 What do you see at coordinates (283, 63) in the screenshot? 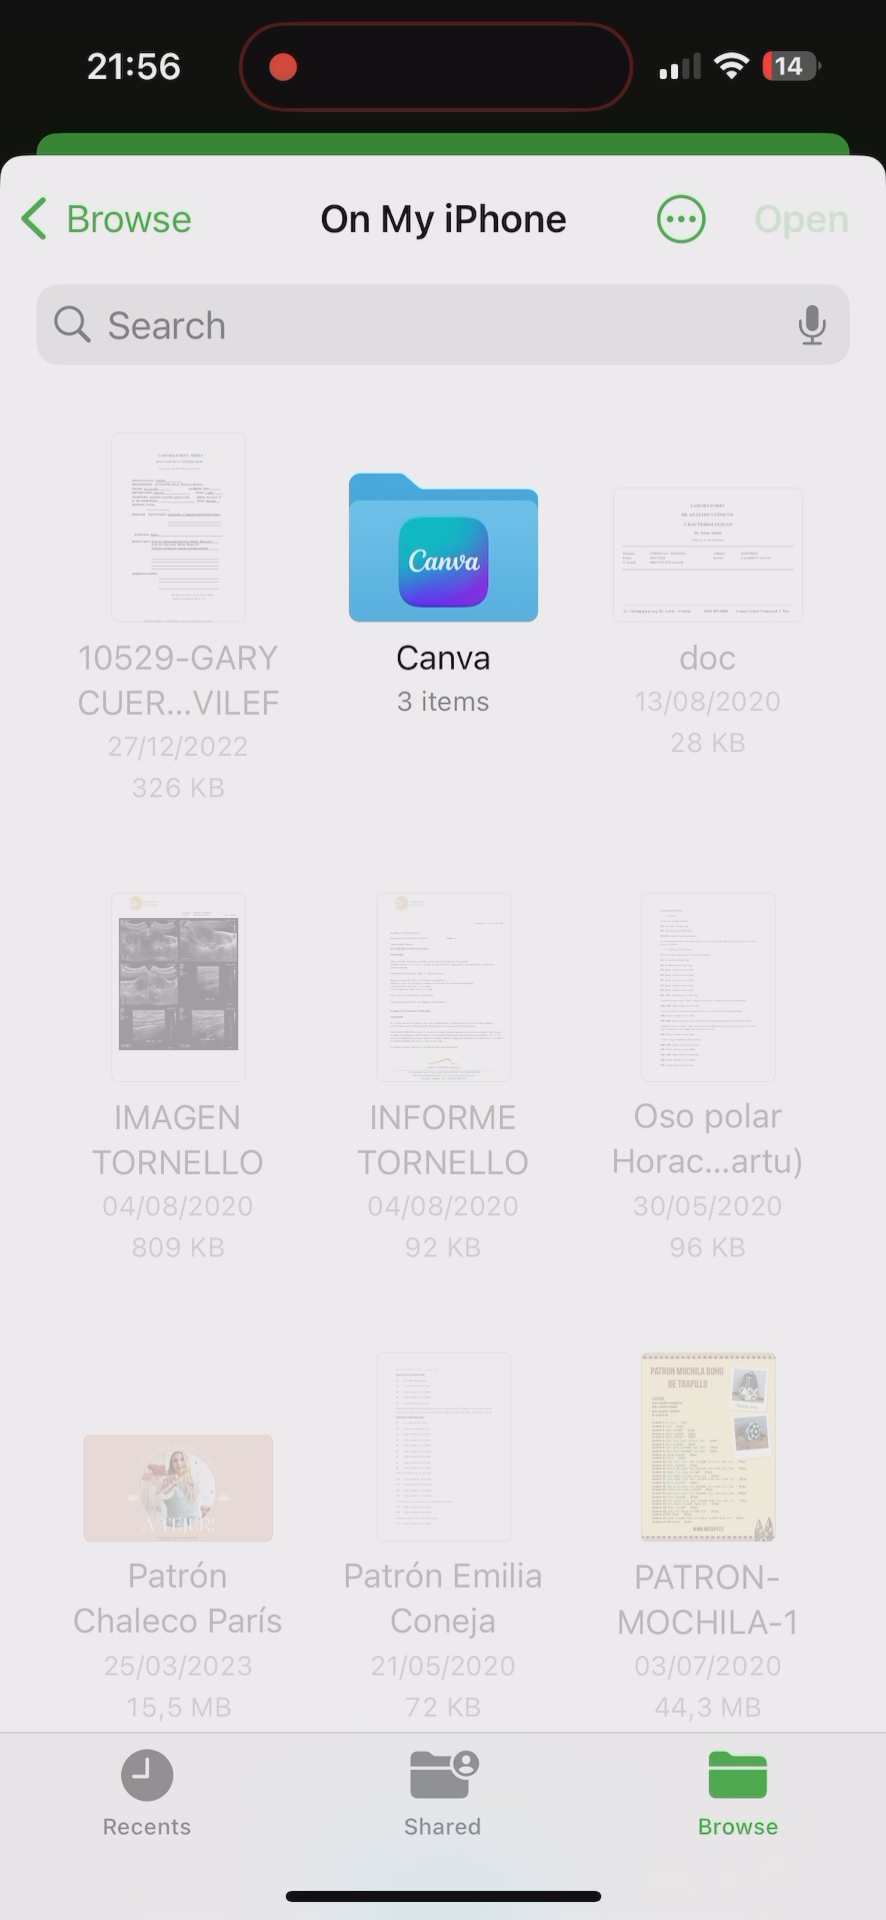
I see `recording the screen` at bounding box center [283, 63].